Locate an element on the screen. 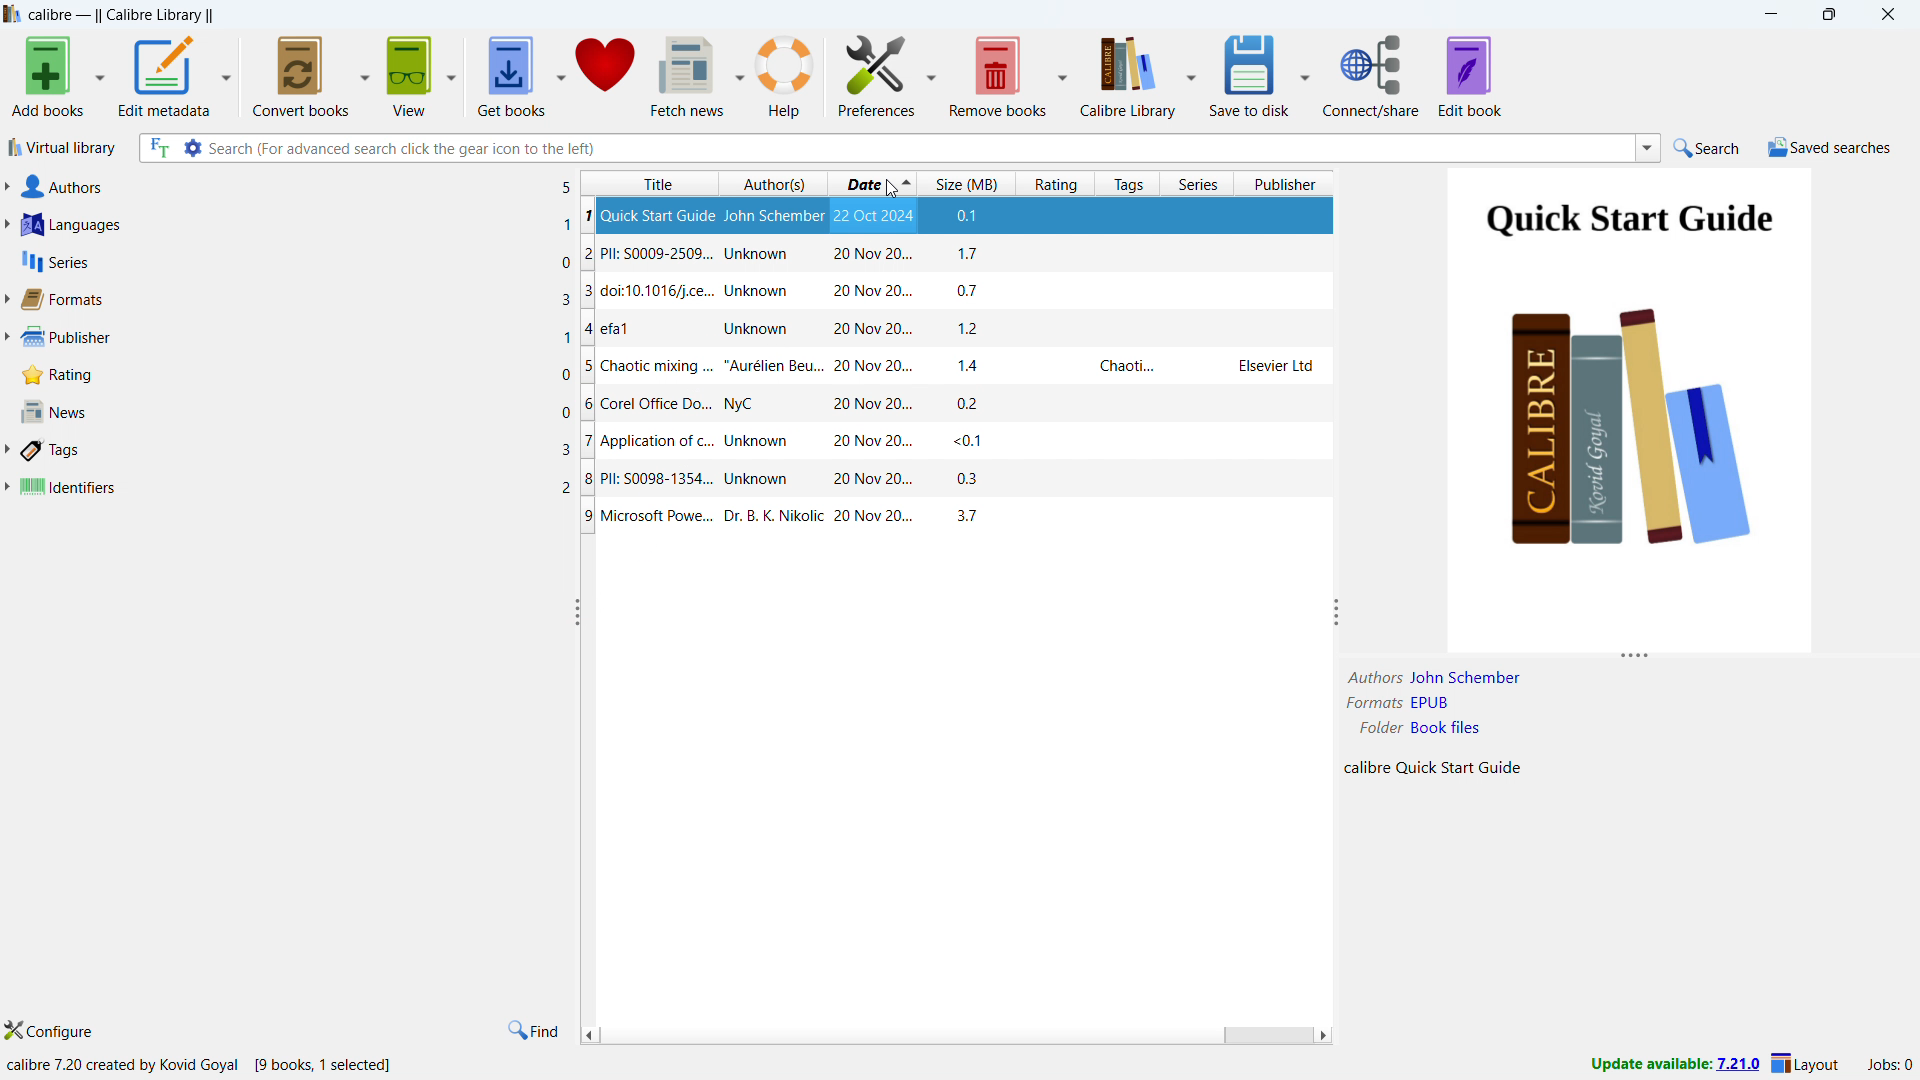 The image size is (1920, 1080). layout is located at coordinates (1807, 1063).